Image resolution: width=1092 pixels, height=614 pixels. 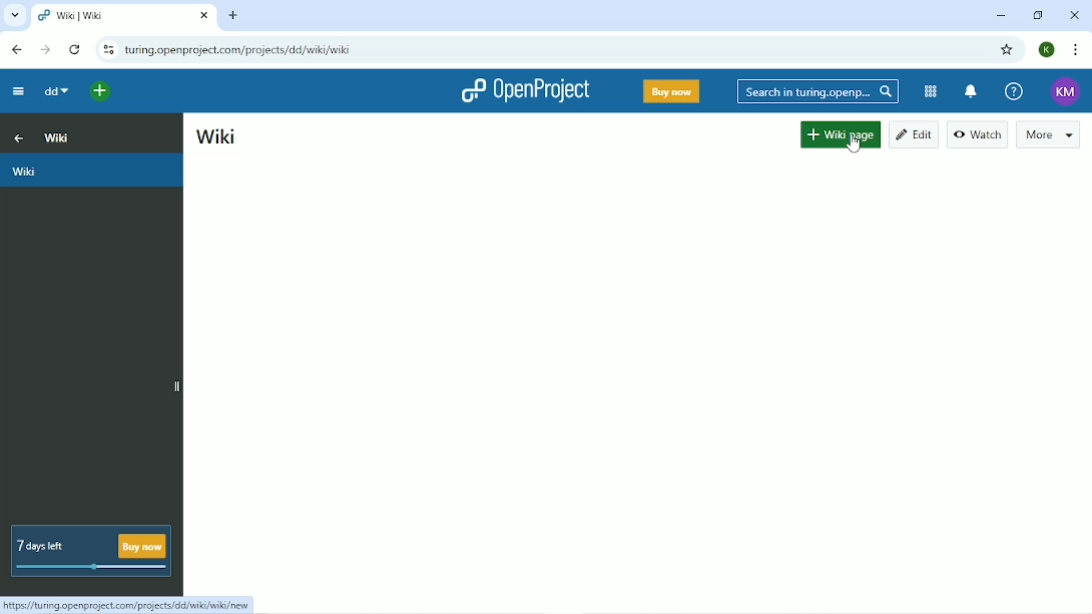 I want to click on Collapse project menu, so click(x=17, y=93).